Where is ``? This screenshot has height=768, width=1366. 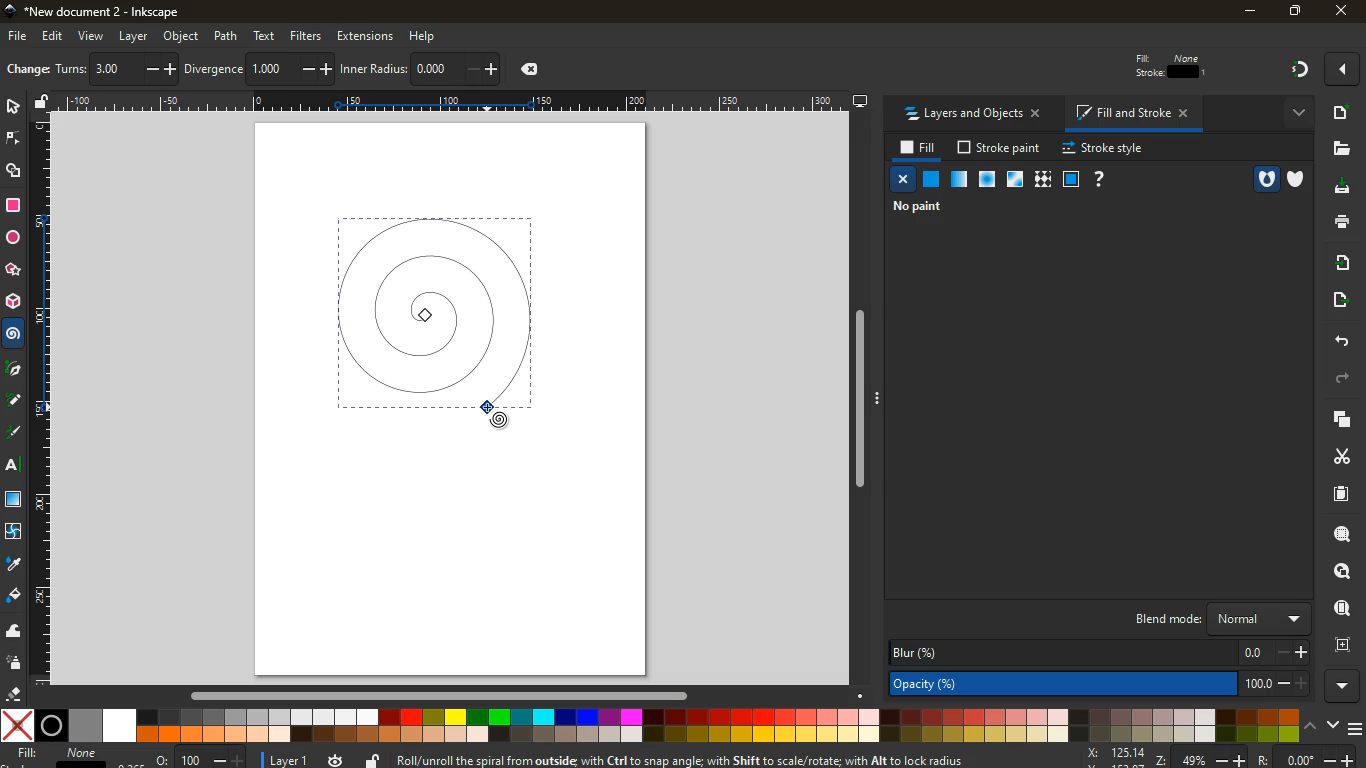
 is located at coordinates (53, 35).